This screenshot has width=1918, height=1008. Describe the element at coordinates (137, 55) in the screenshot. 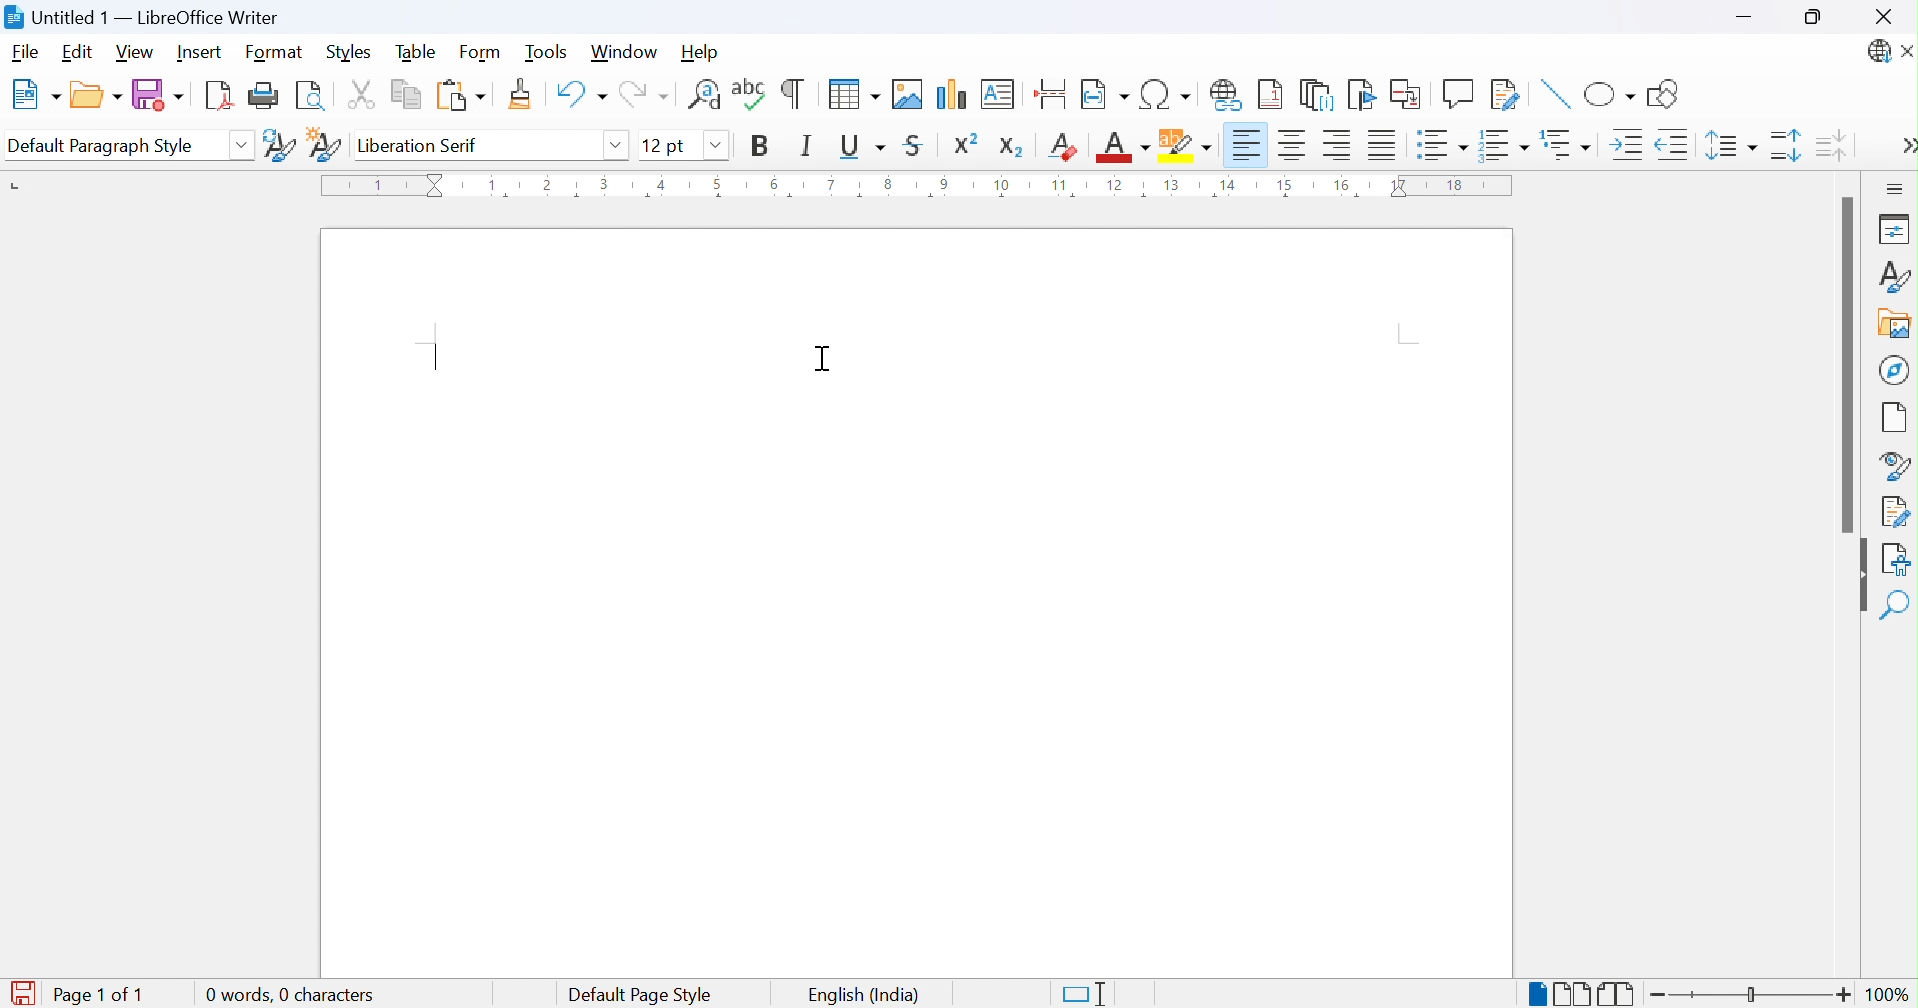

I see `View` at that location.